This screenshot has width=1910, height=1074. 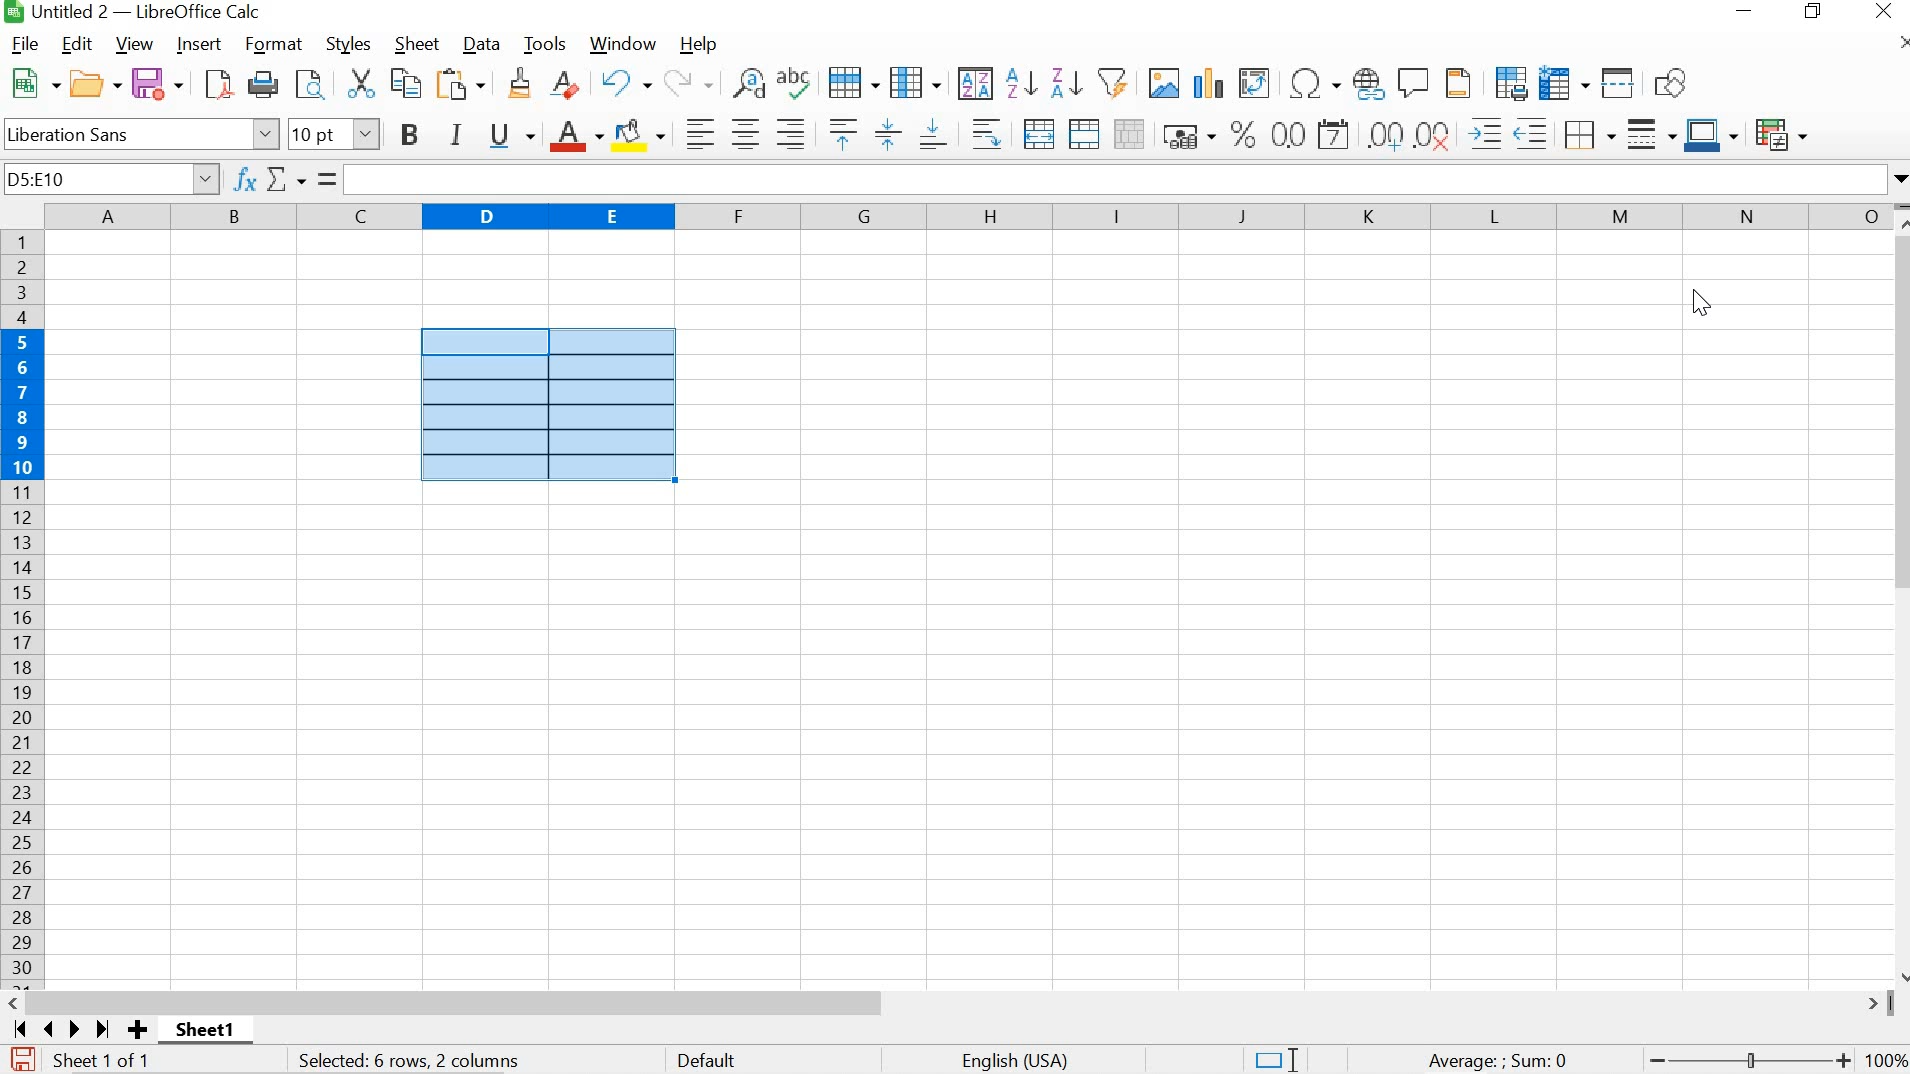 I want to click on BACKGROUND COLOR, so click(x=640, y=134).